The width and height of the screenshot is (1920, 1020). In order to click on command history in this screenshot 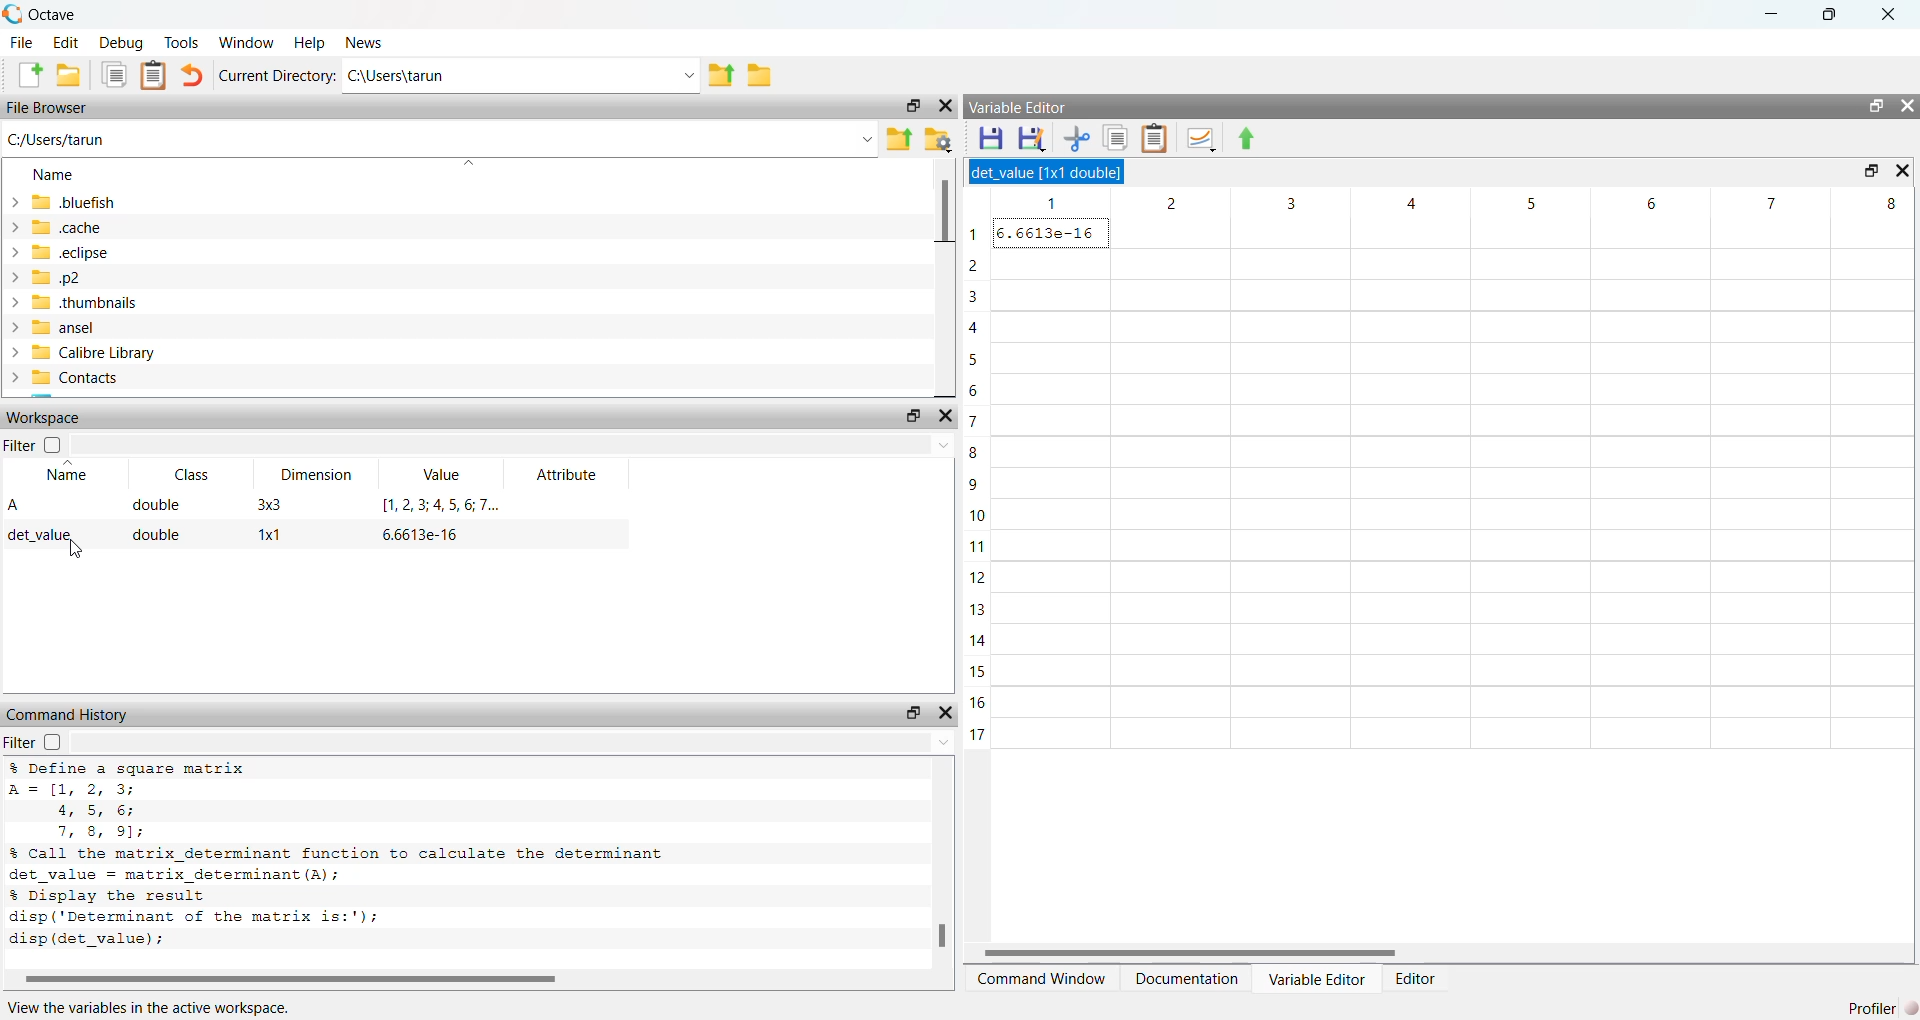, I will do `click(74, 716)`.